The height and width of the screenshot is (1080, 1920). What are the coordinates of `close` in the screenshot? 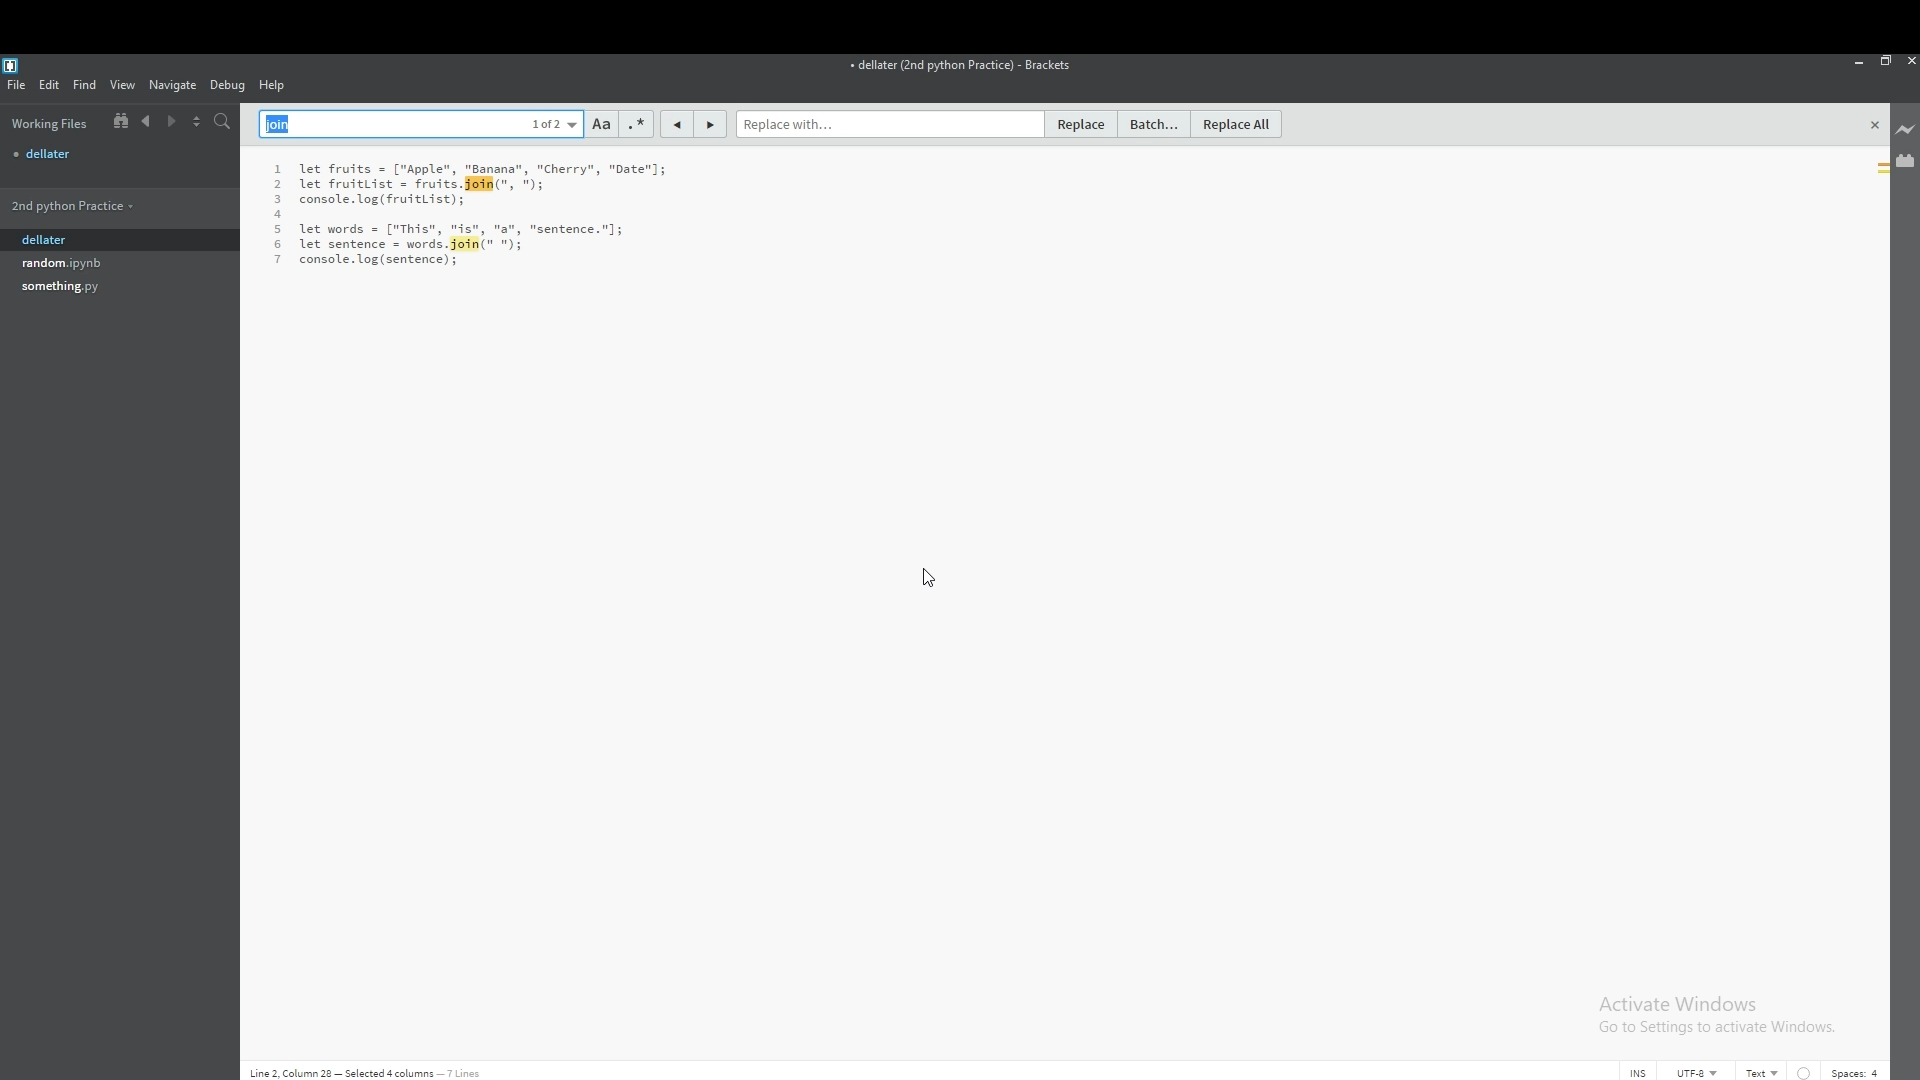 It's located at (1874, 125).